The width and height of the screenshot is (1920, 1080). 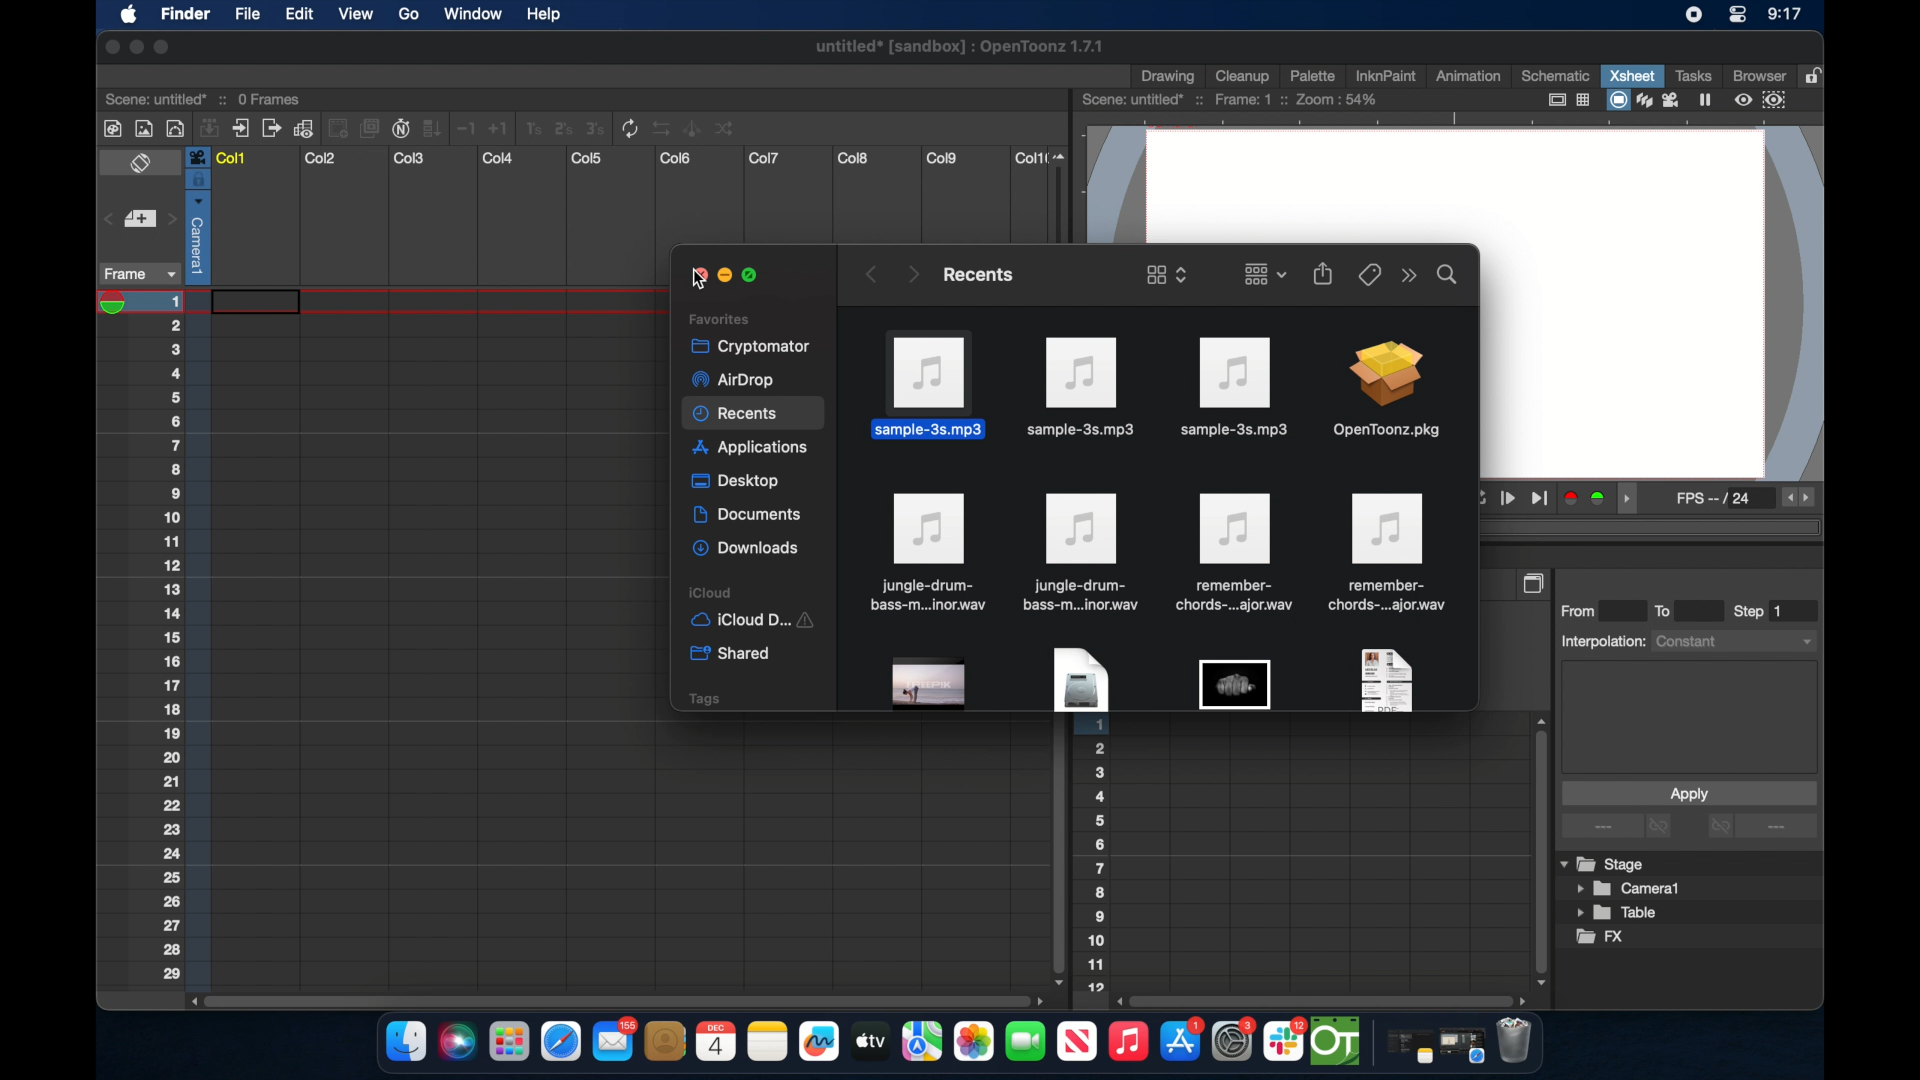 What do you see at coordinates (134, 47) in the screenshot?
I see `minimize` at bounding box center [134, 47].